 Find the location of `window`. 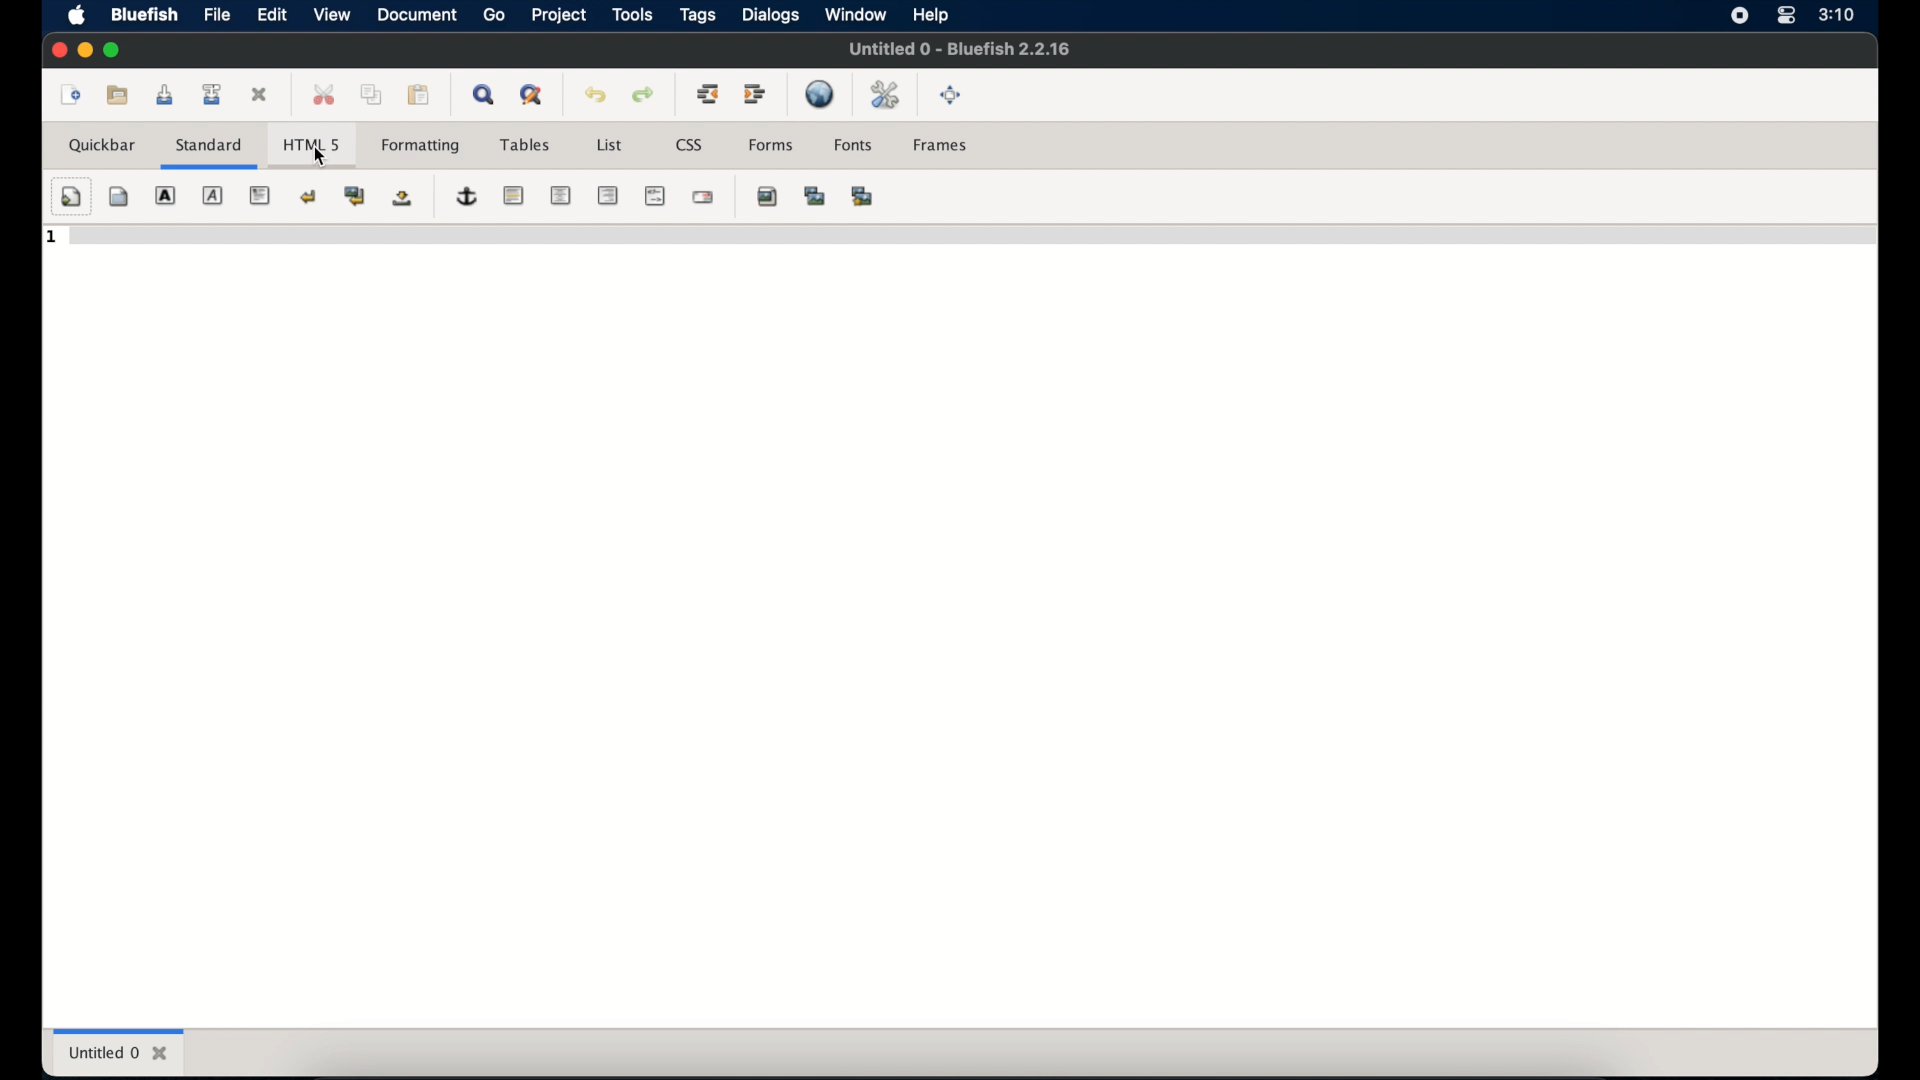

window is located at coordinates (855, 14).